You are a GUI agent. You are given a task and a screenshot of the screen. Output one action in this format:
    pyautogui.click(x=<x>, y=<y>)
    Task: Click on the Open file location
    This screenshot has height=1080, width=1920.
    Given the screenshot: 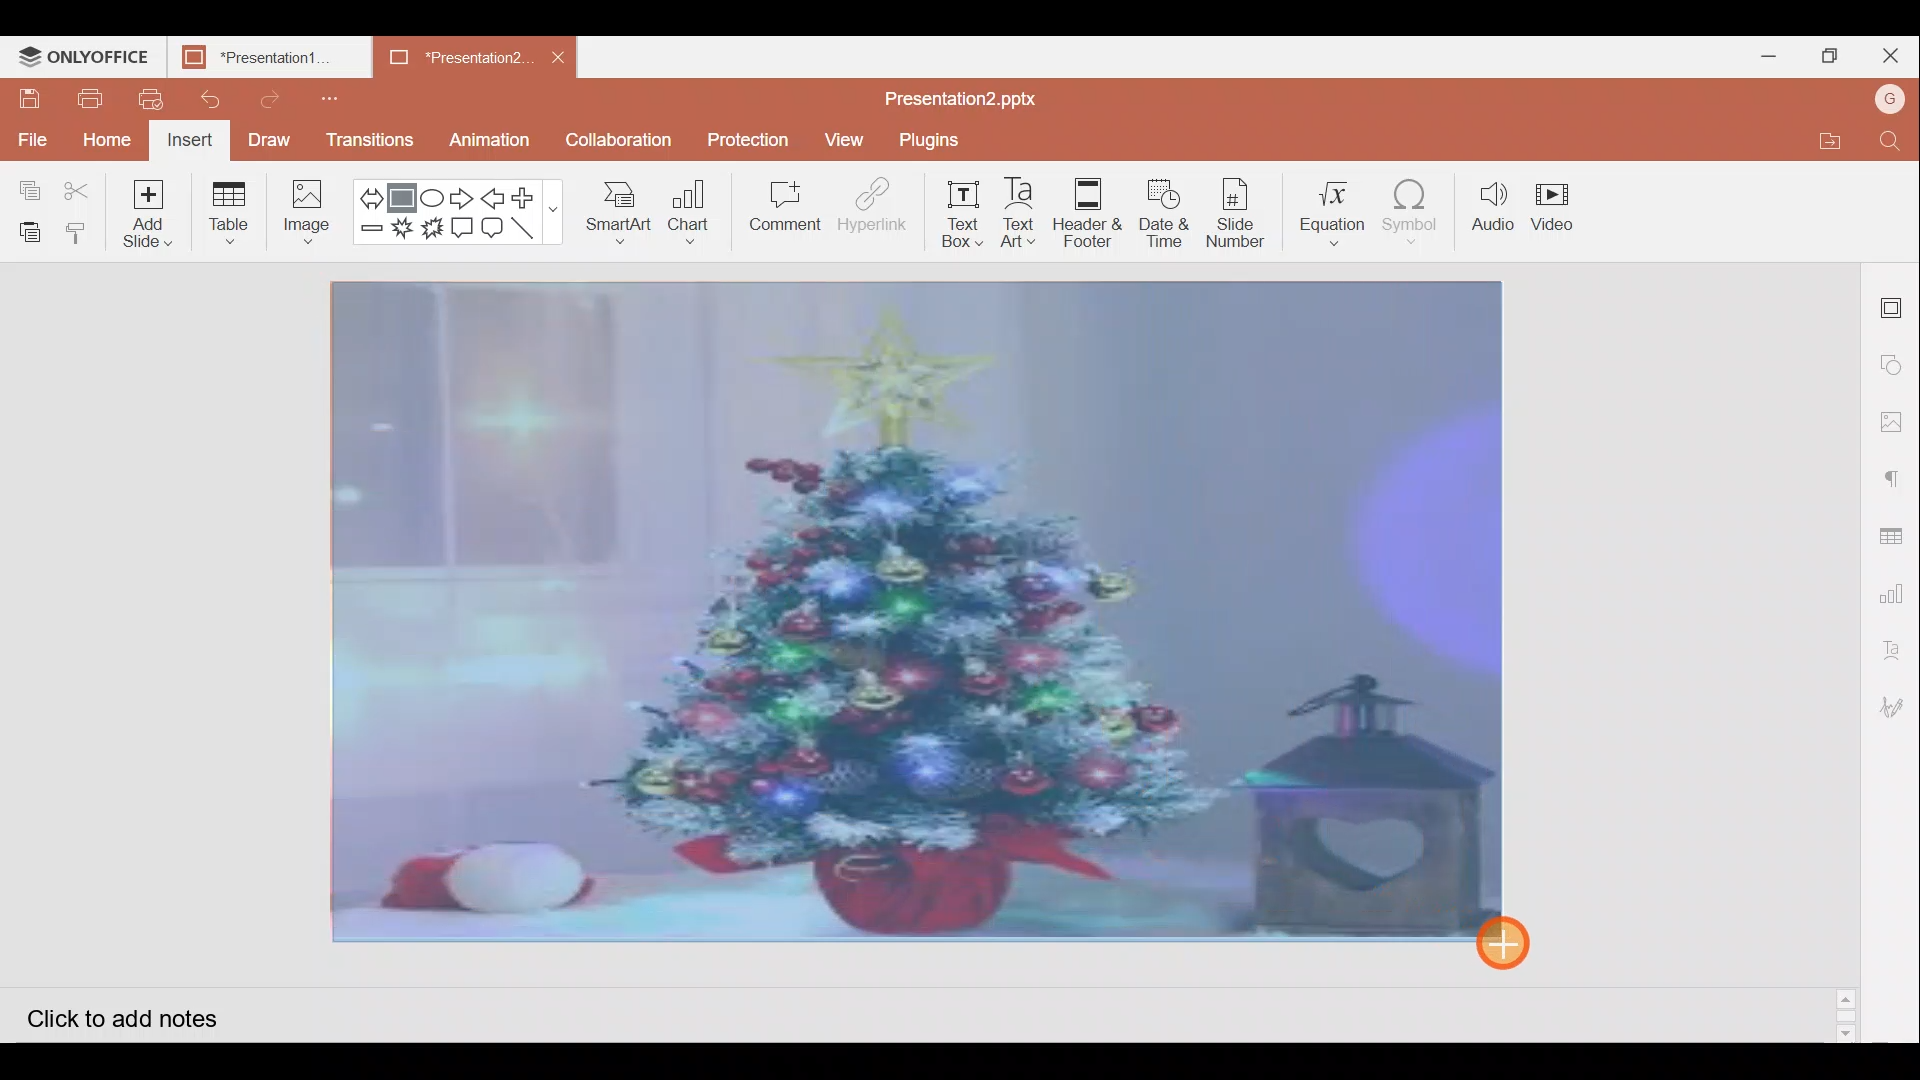 What is the action you would take?
    pyautogui.click(x=1837, y=141)
    